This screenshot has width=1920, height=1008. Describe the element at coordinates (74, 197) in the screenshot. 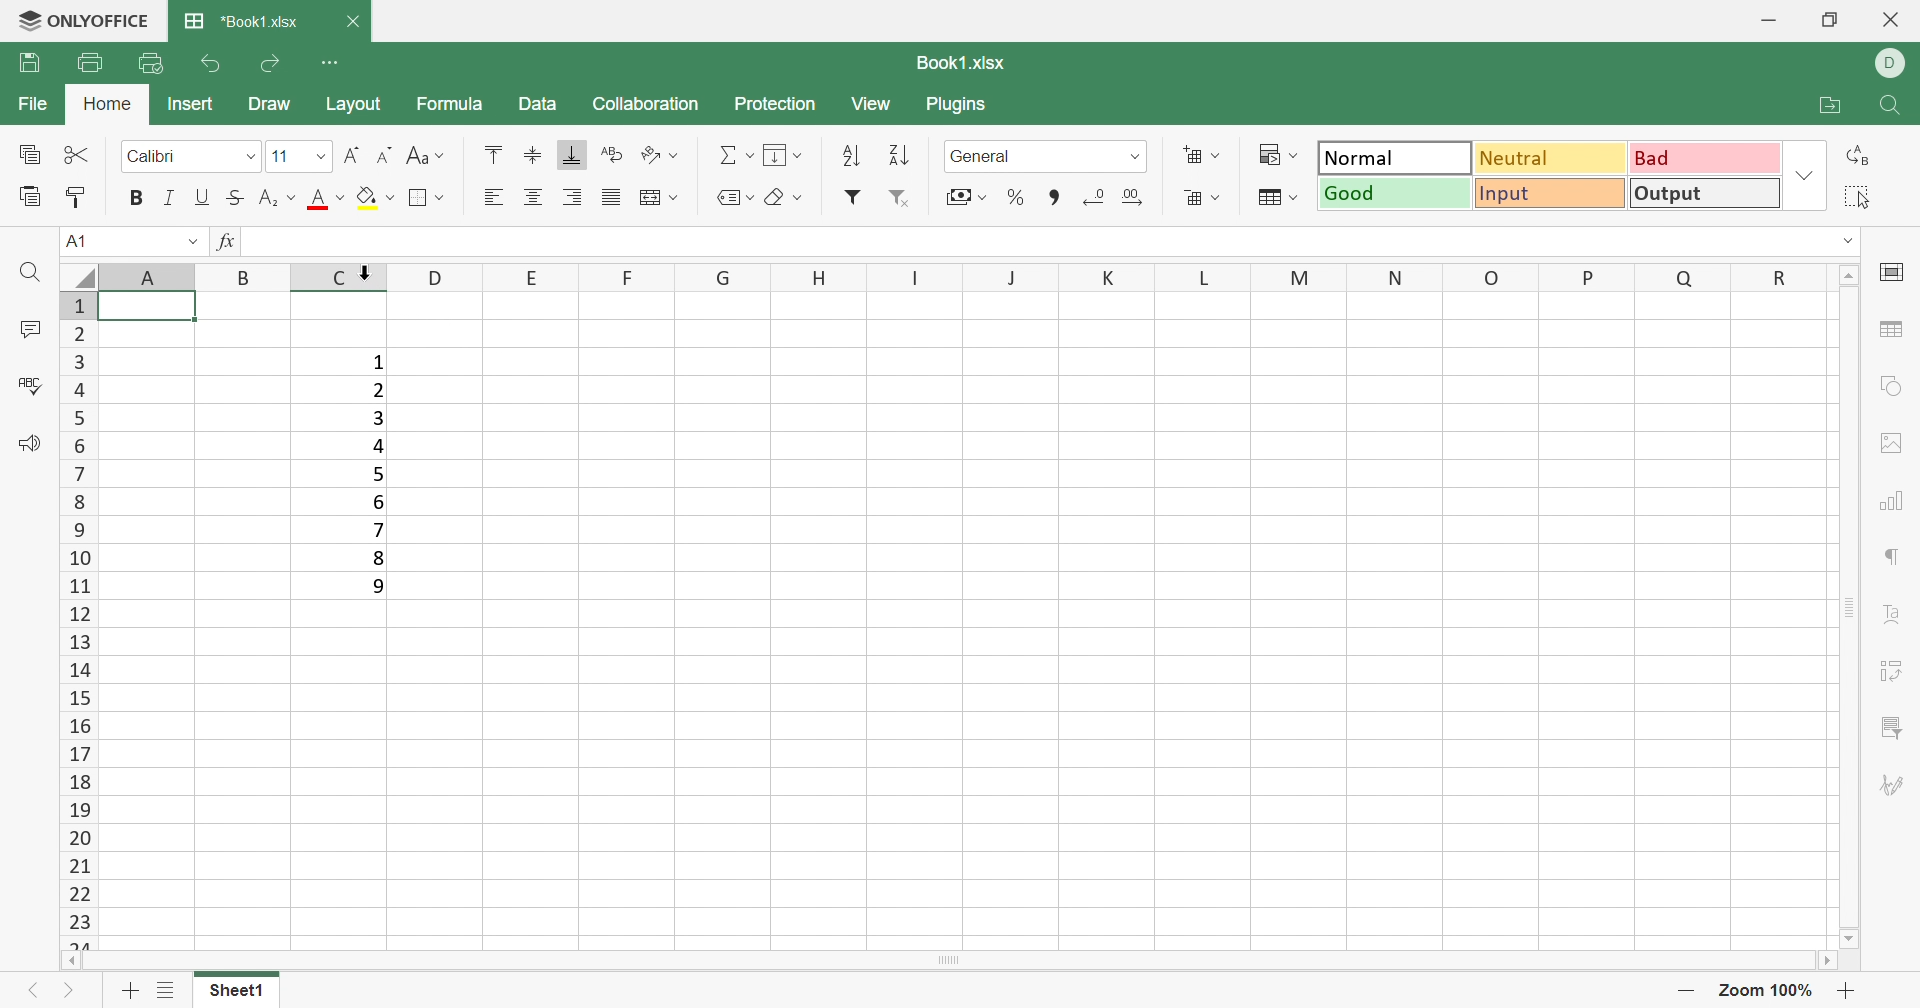

I see `Copy Style` at that location.